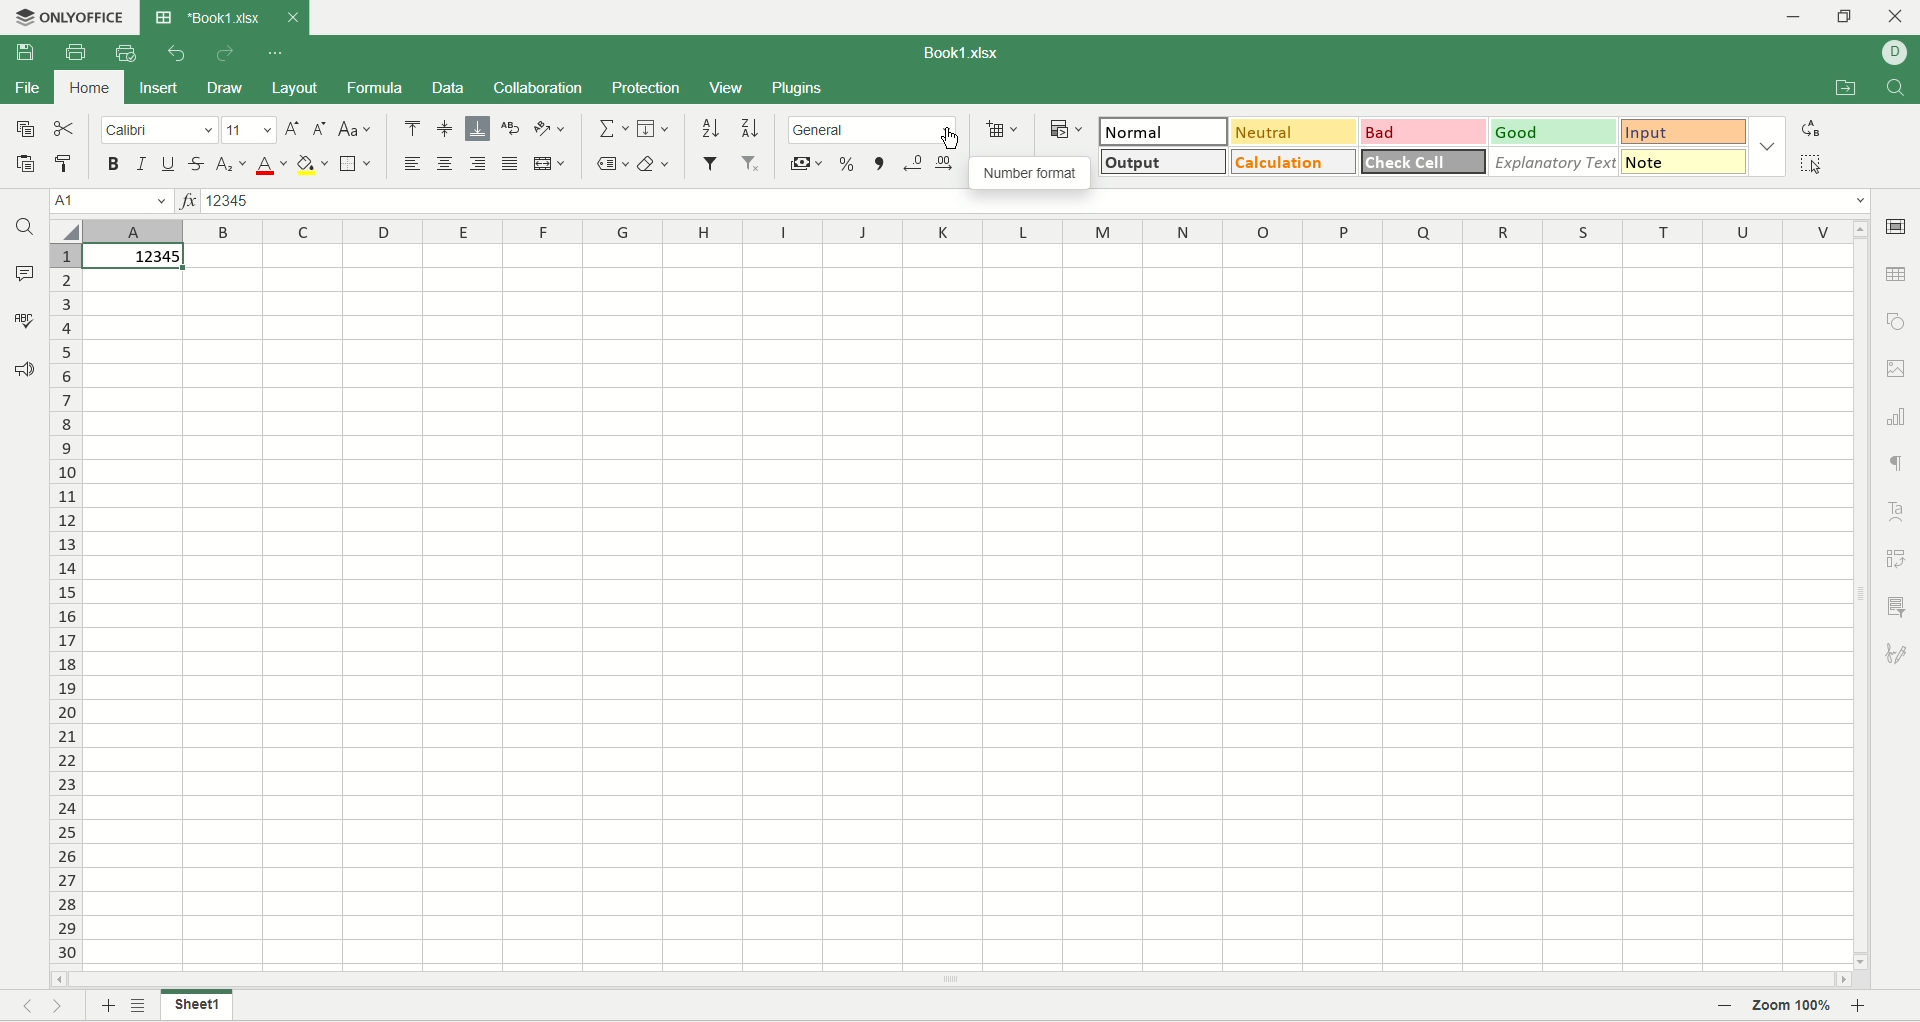  What do you see at coordinates (1896, 560) in the screenshot?
I see `pivot settings` at bounding box center [1896, 560].